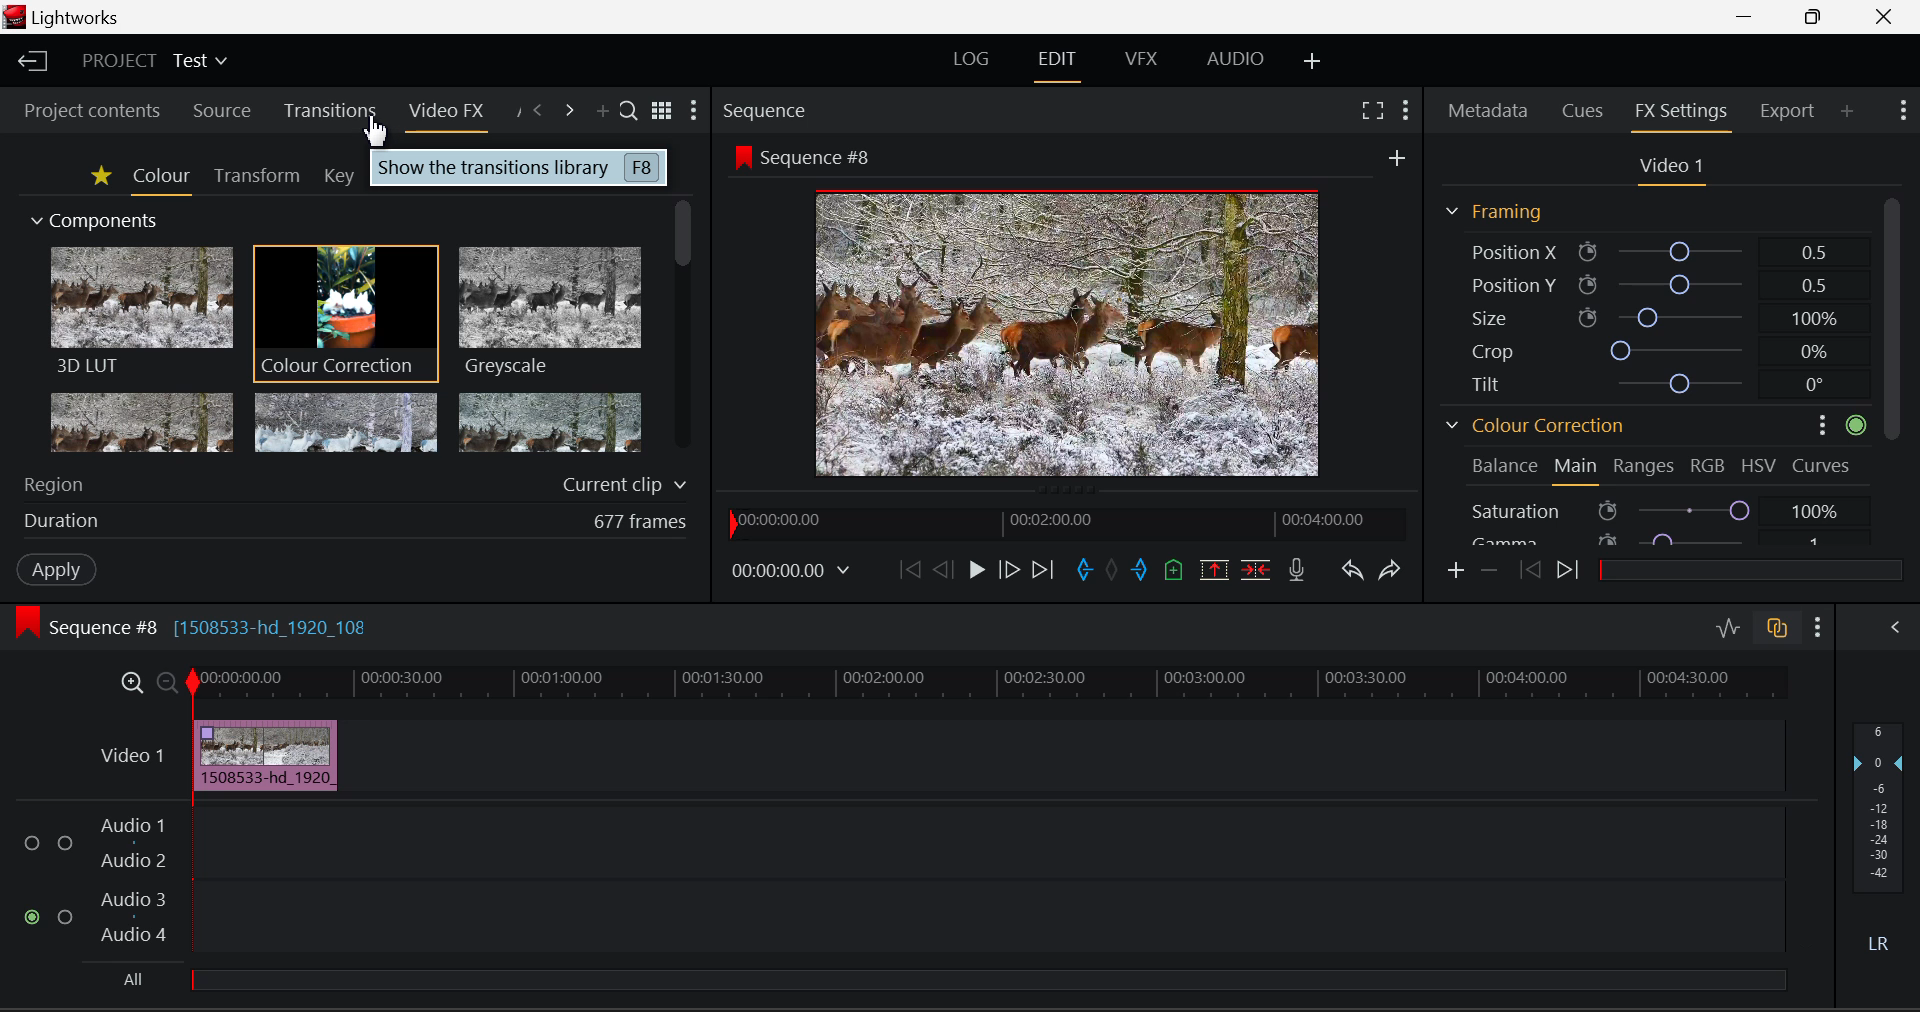  Describe the element at coordinates (1727, 632) in the screenshot. I see `Toggle Audio Levels Editing` at that location.